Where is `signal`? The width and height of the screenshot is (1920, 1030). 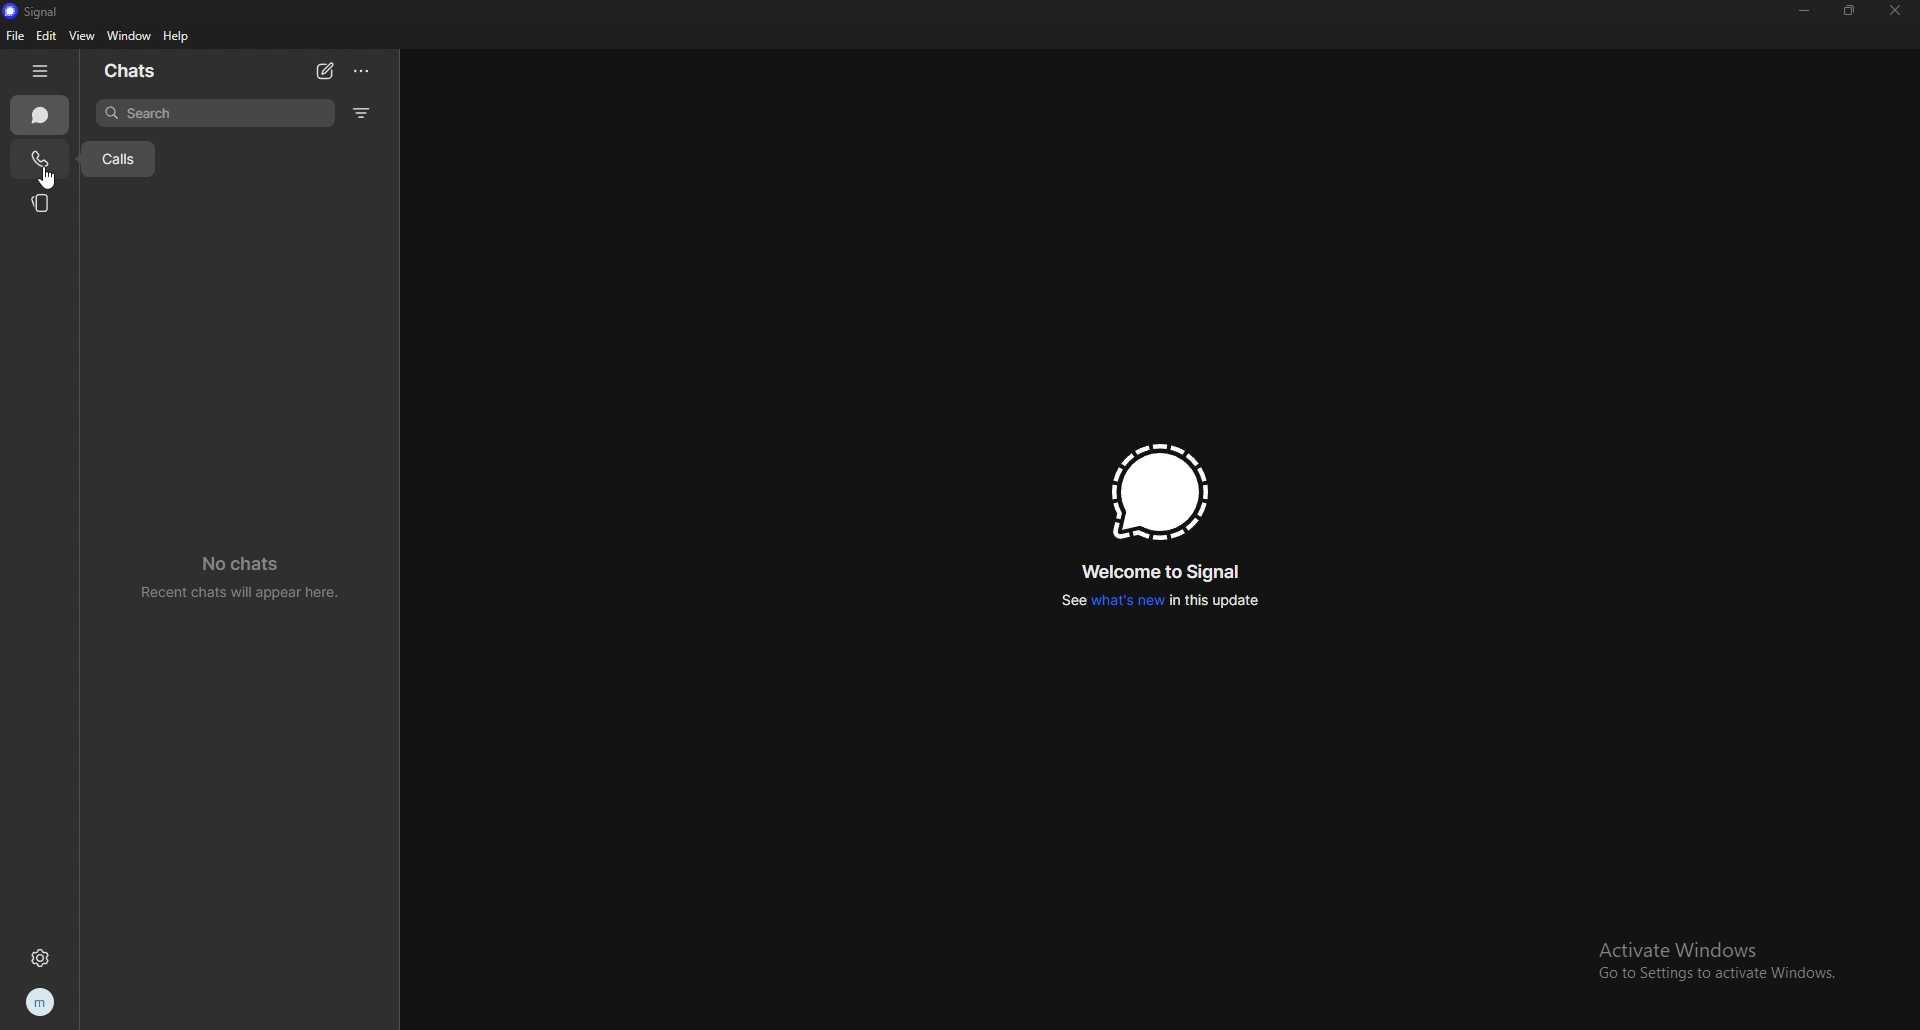
signal is located at coordinates (1161, 492).